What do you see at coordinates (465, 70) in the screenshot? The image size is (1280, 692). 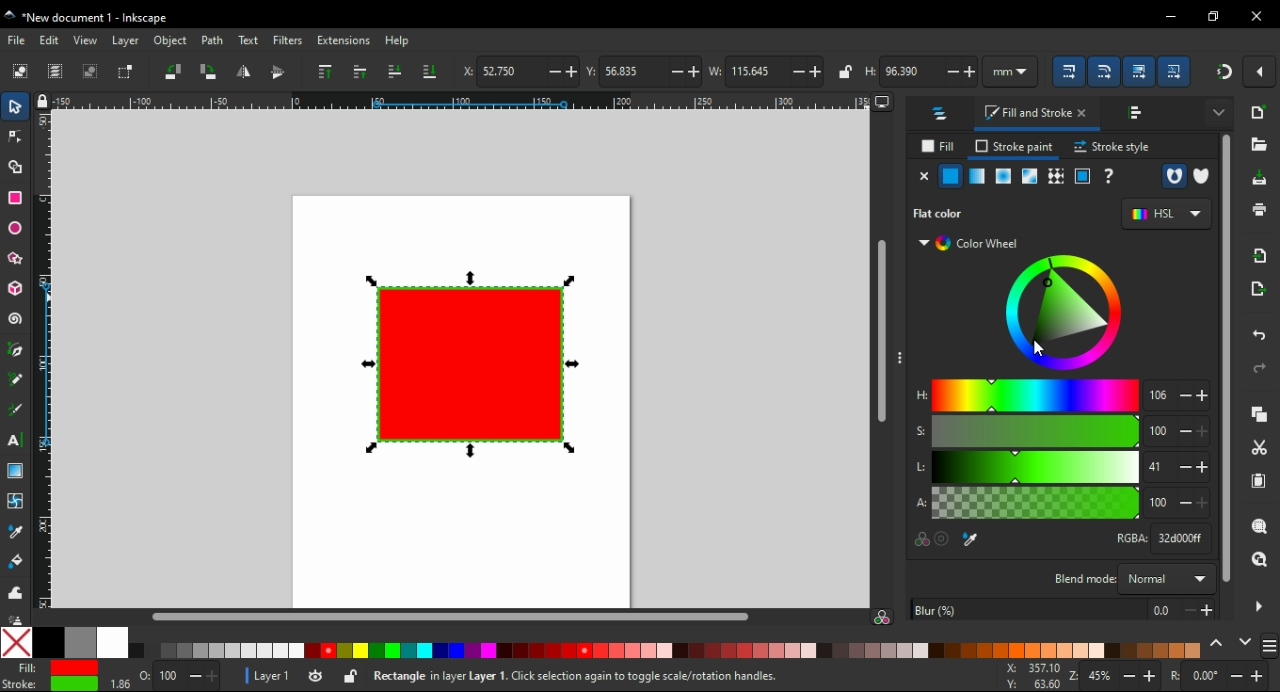 I see `x` at bounding box center [465, 70].